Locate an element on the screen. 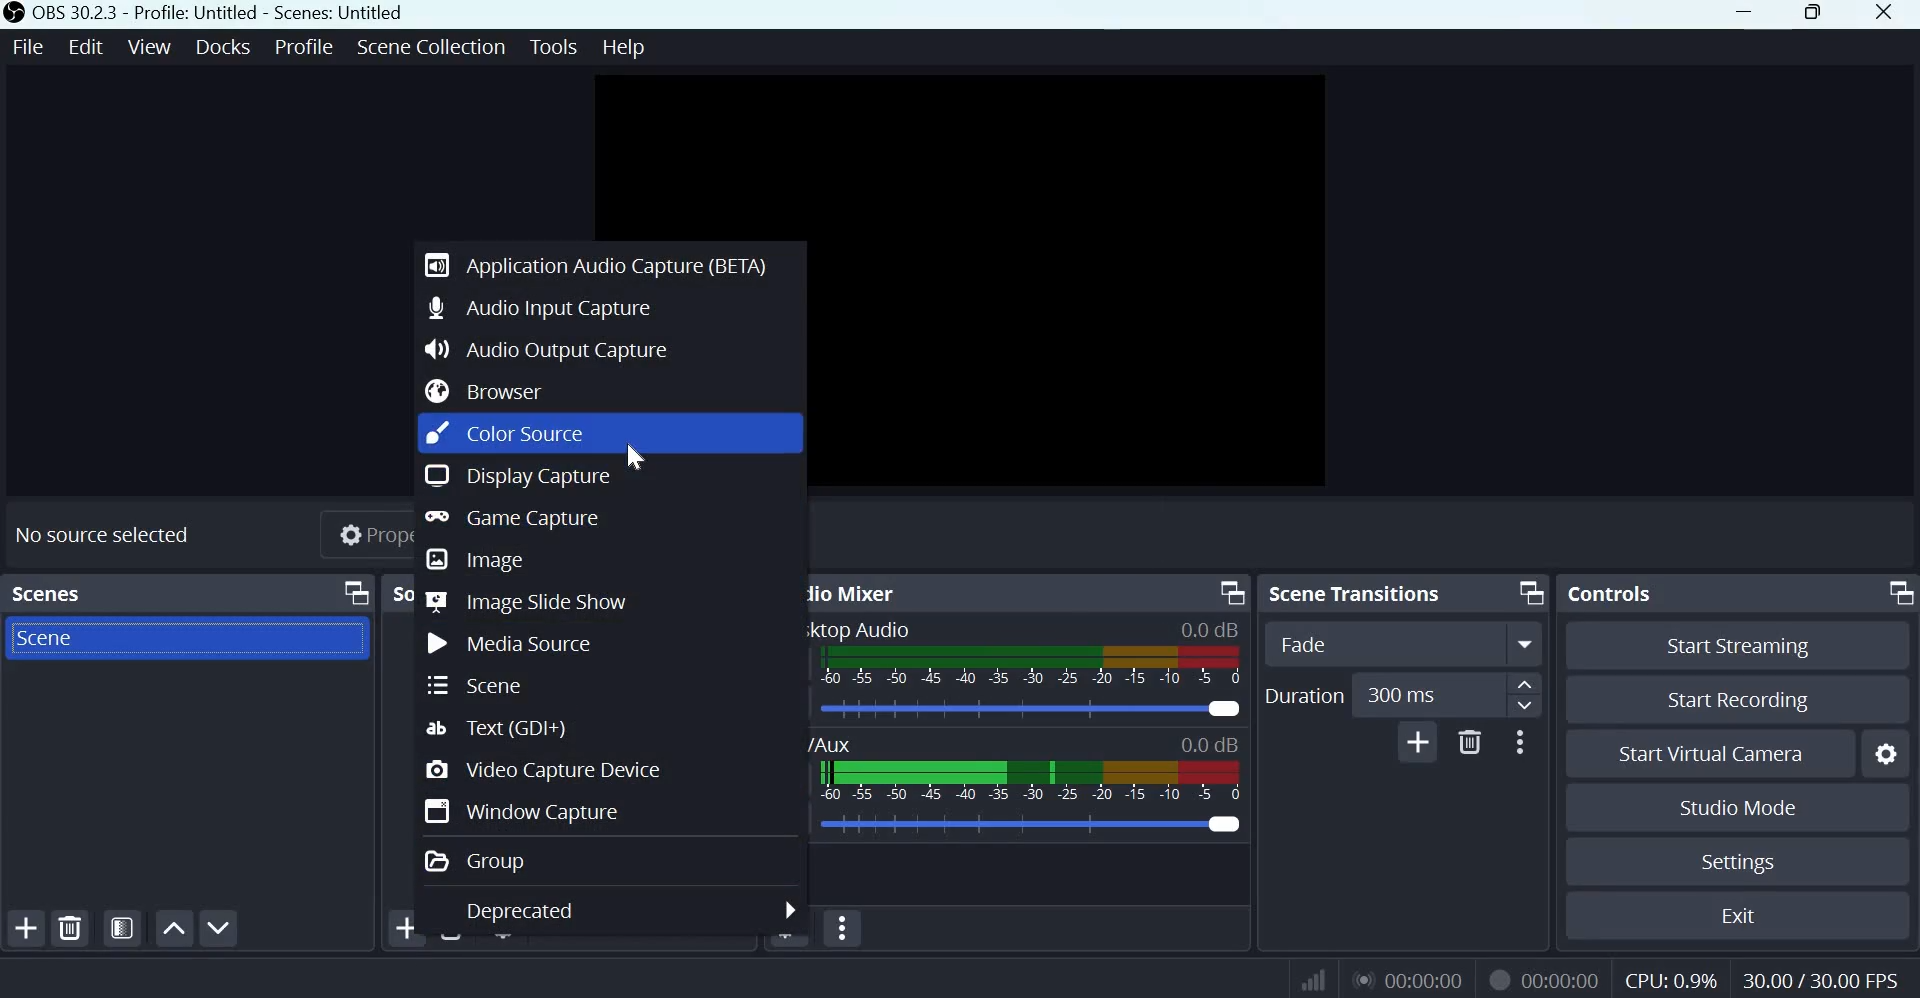  Media source is located at coordinates (518, 642).